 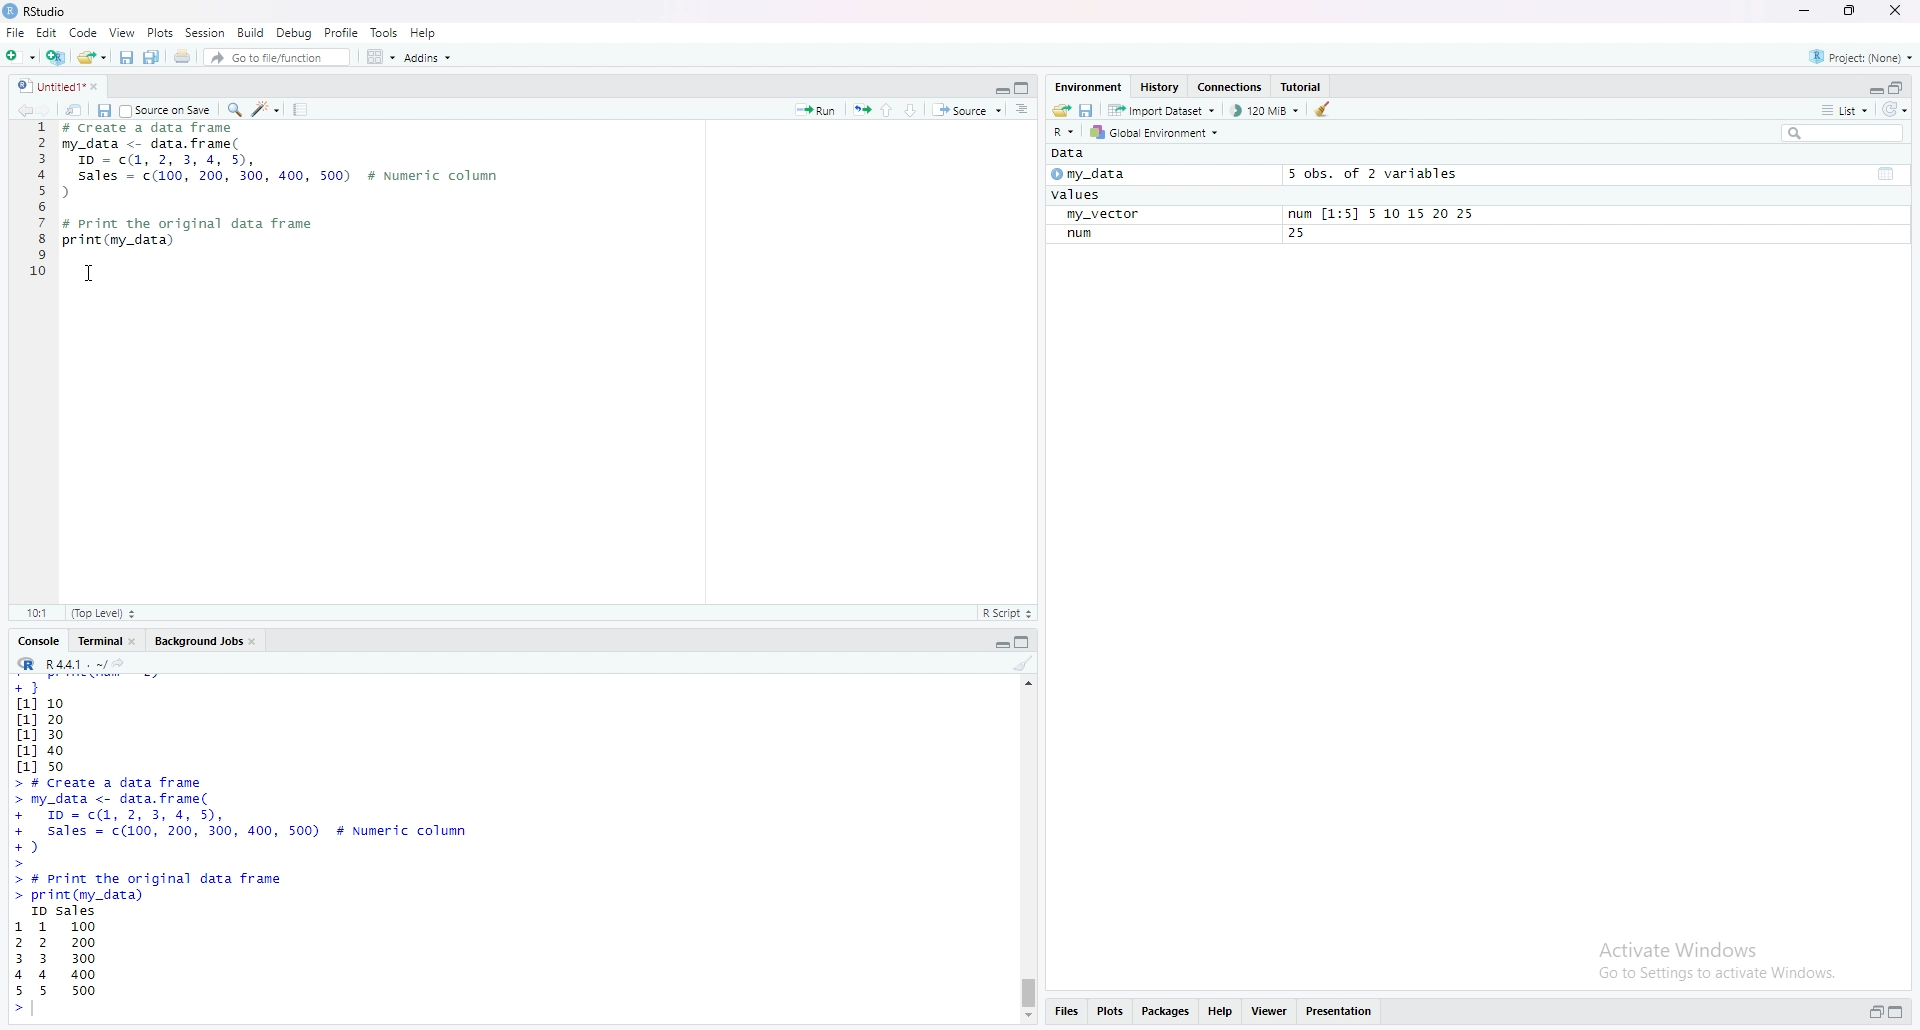 What do you see at coordinates (1901, 1009) in the screenshot?
I see `maximize` at bounding box center [1901, 1009].